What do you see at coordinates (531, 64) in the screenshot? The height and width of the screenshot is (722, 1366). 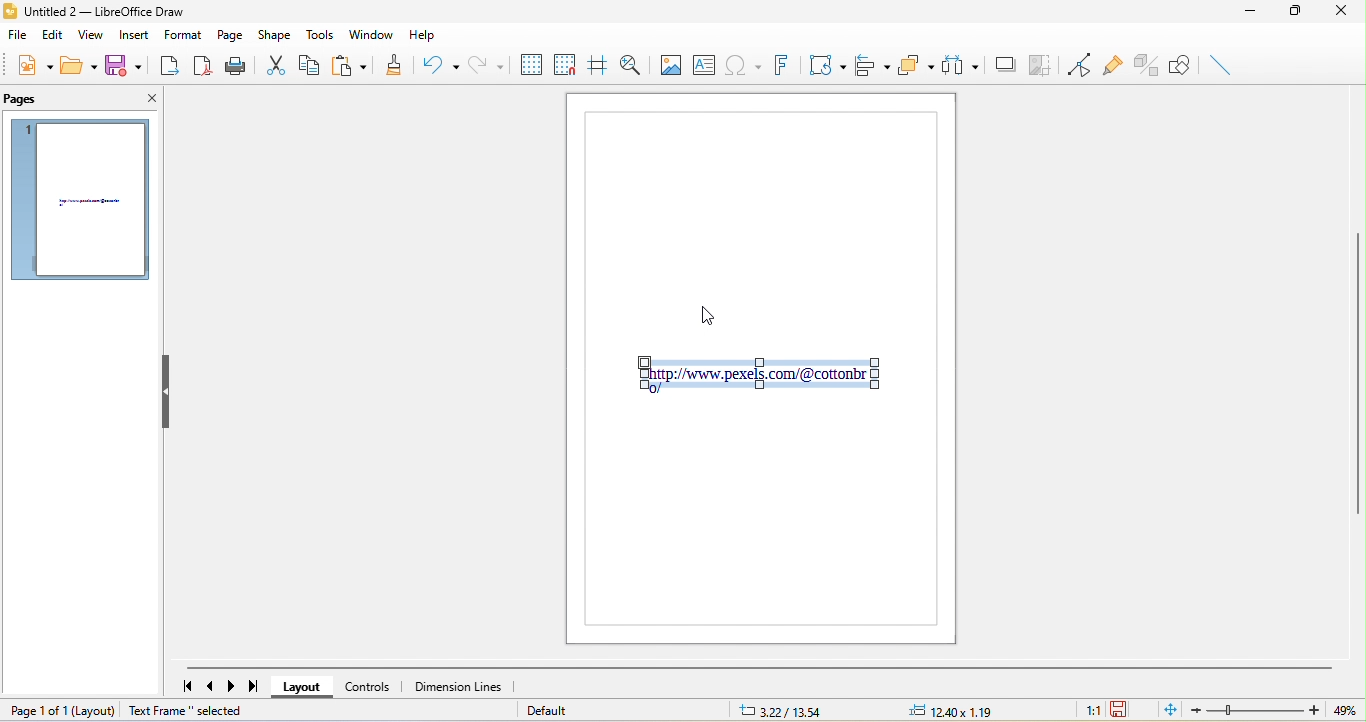 I see `display grid` at bounding box center [531, 64].